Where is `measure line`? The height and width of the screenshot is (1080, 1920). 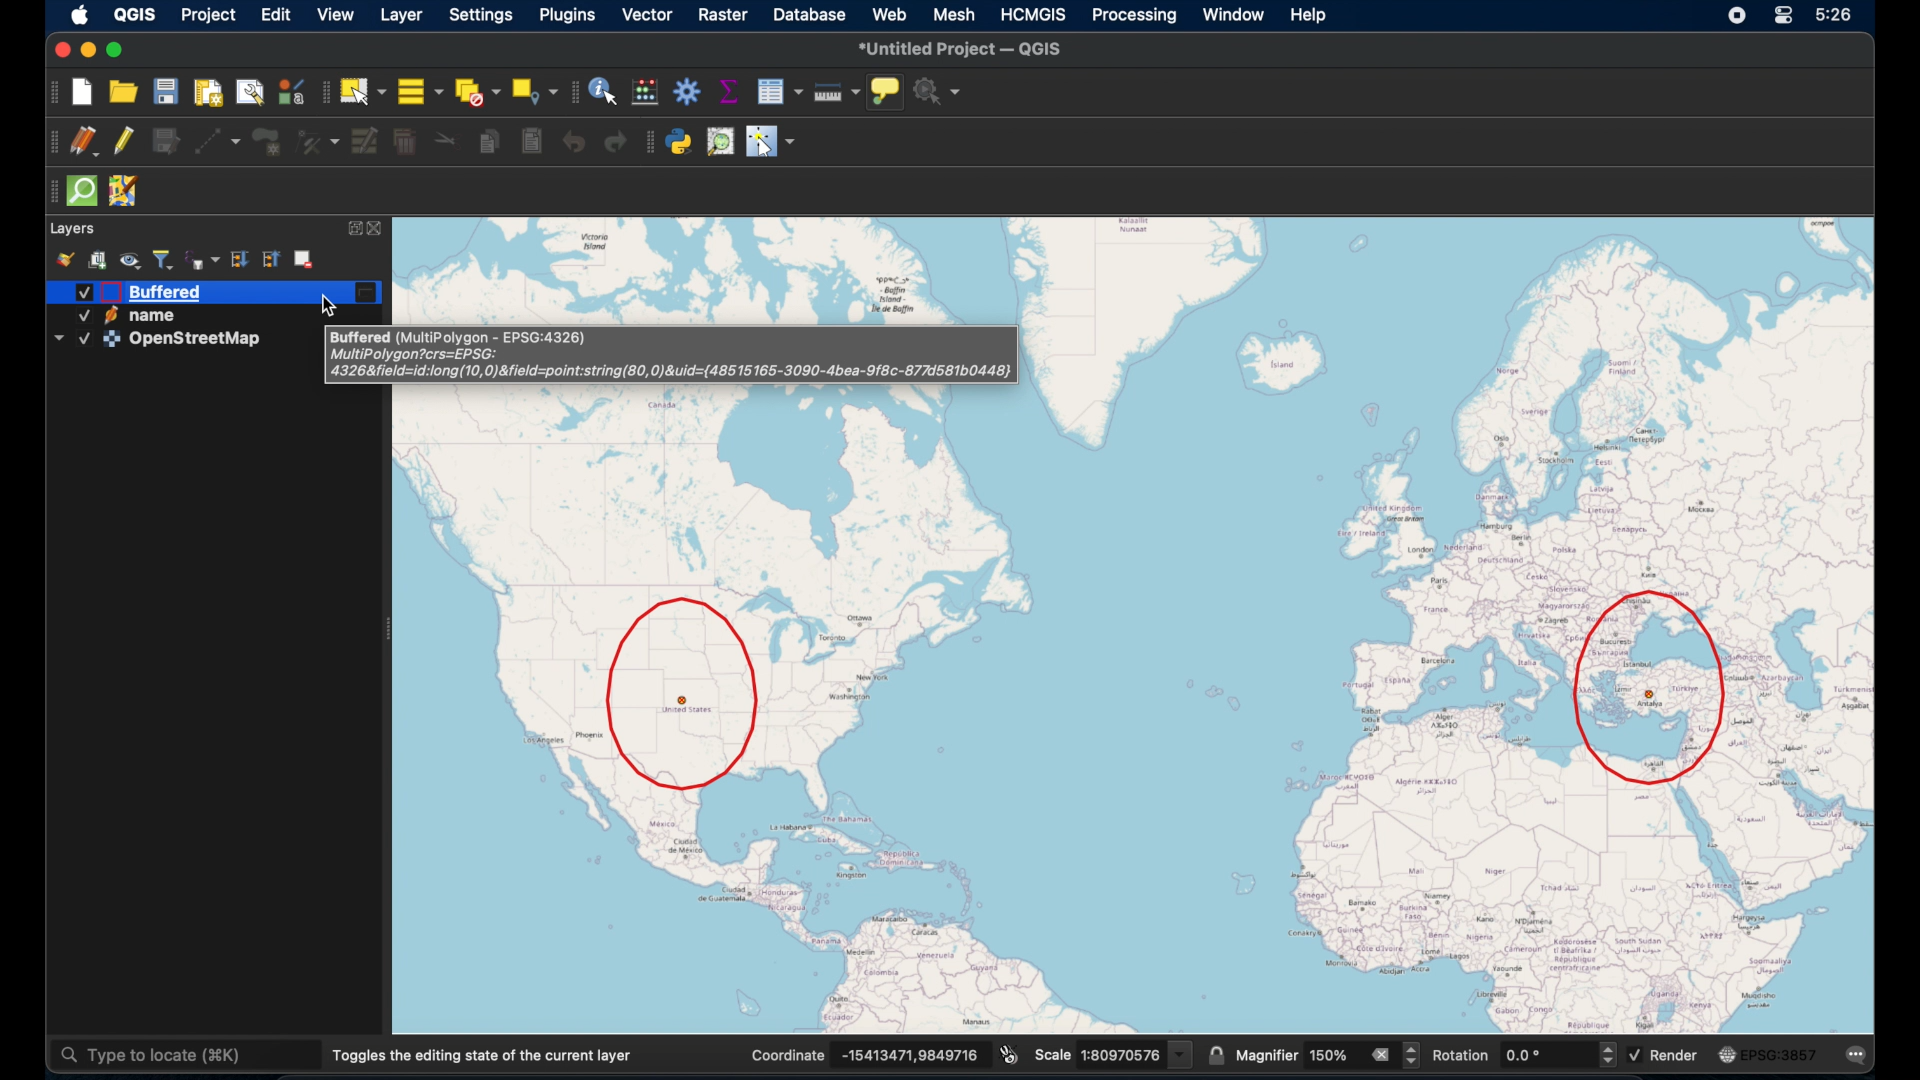
measure line is located at coordinates (838, 92).